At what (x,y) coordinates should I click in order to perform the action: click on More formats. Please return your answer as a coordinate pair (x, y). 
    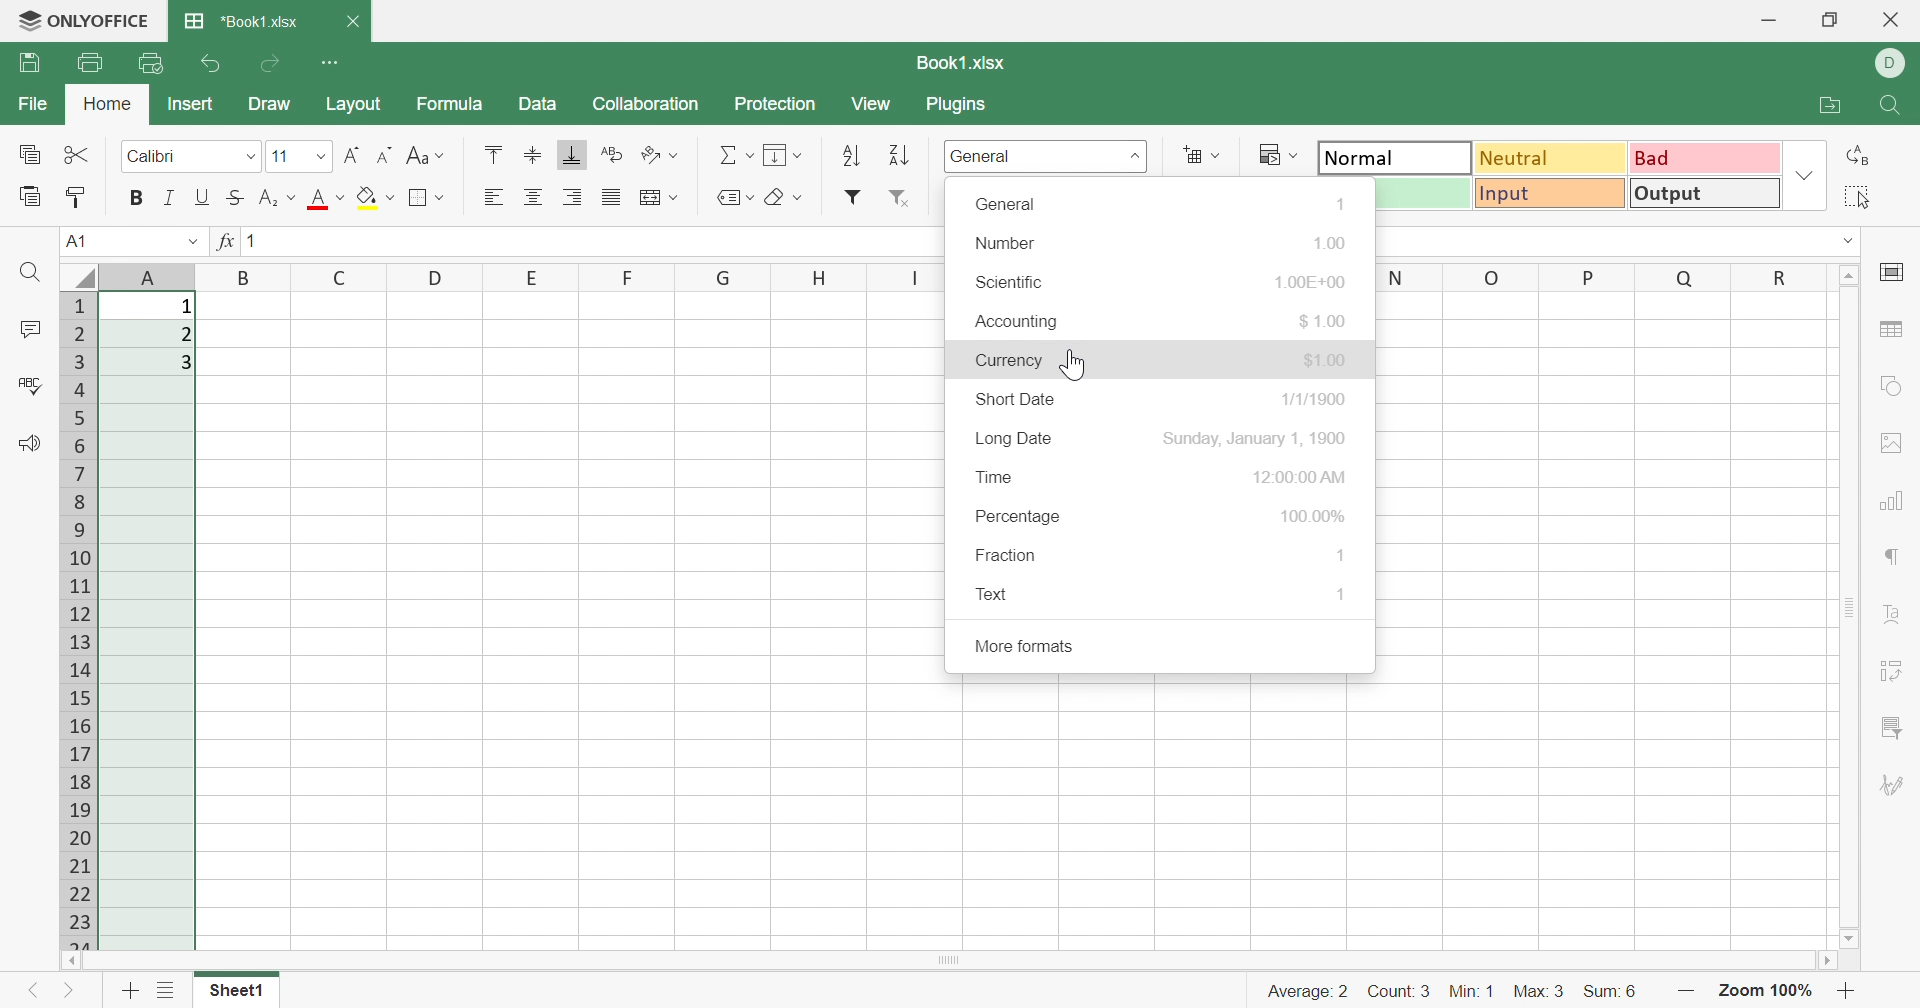
    Looking at the image, I should click on (1024, 647).